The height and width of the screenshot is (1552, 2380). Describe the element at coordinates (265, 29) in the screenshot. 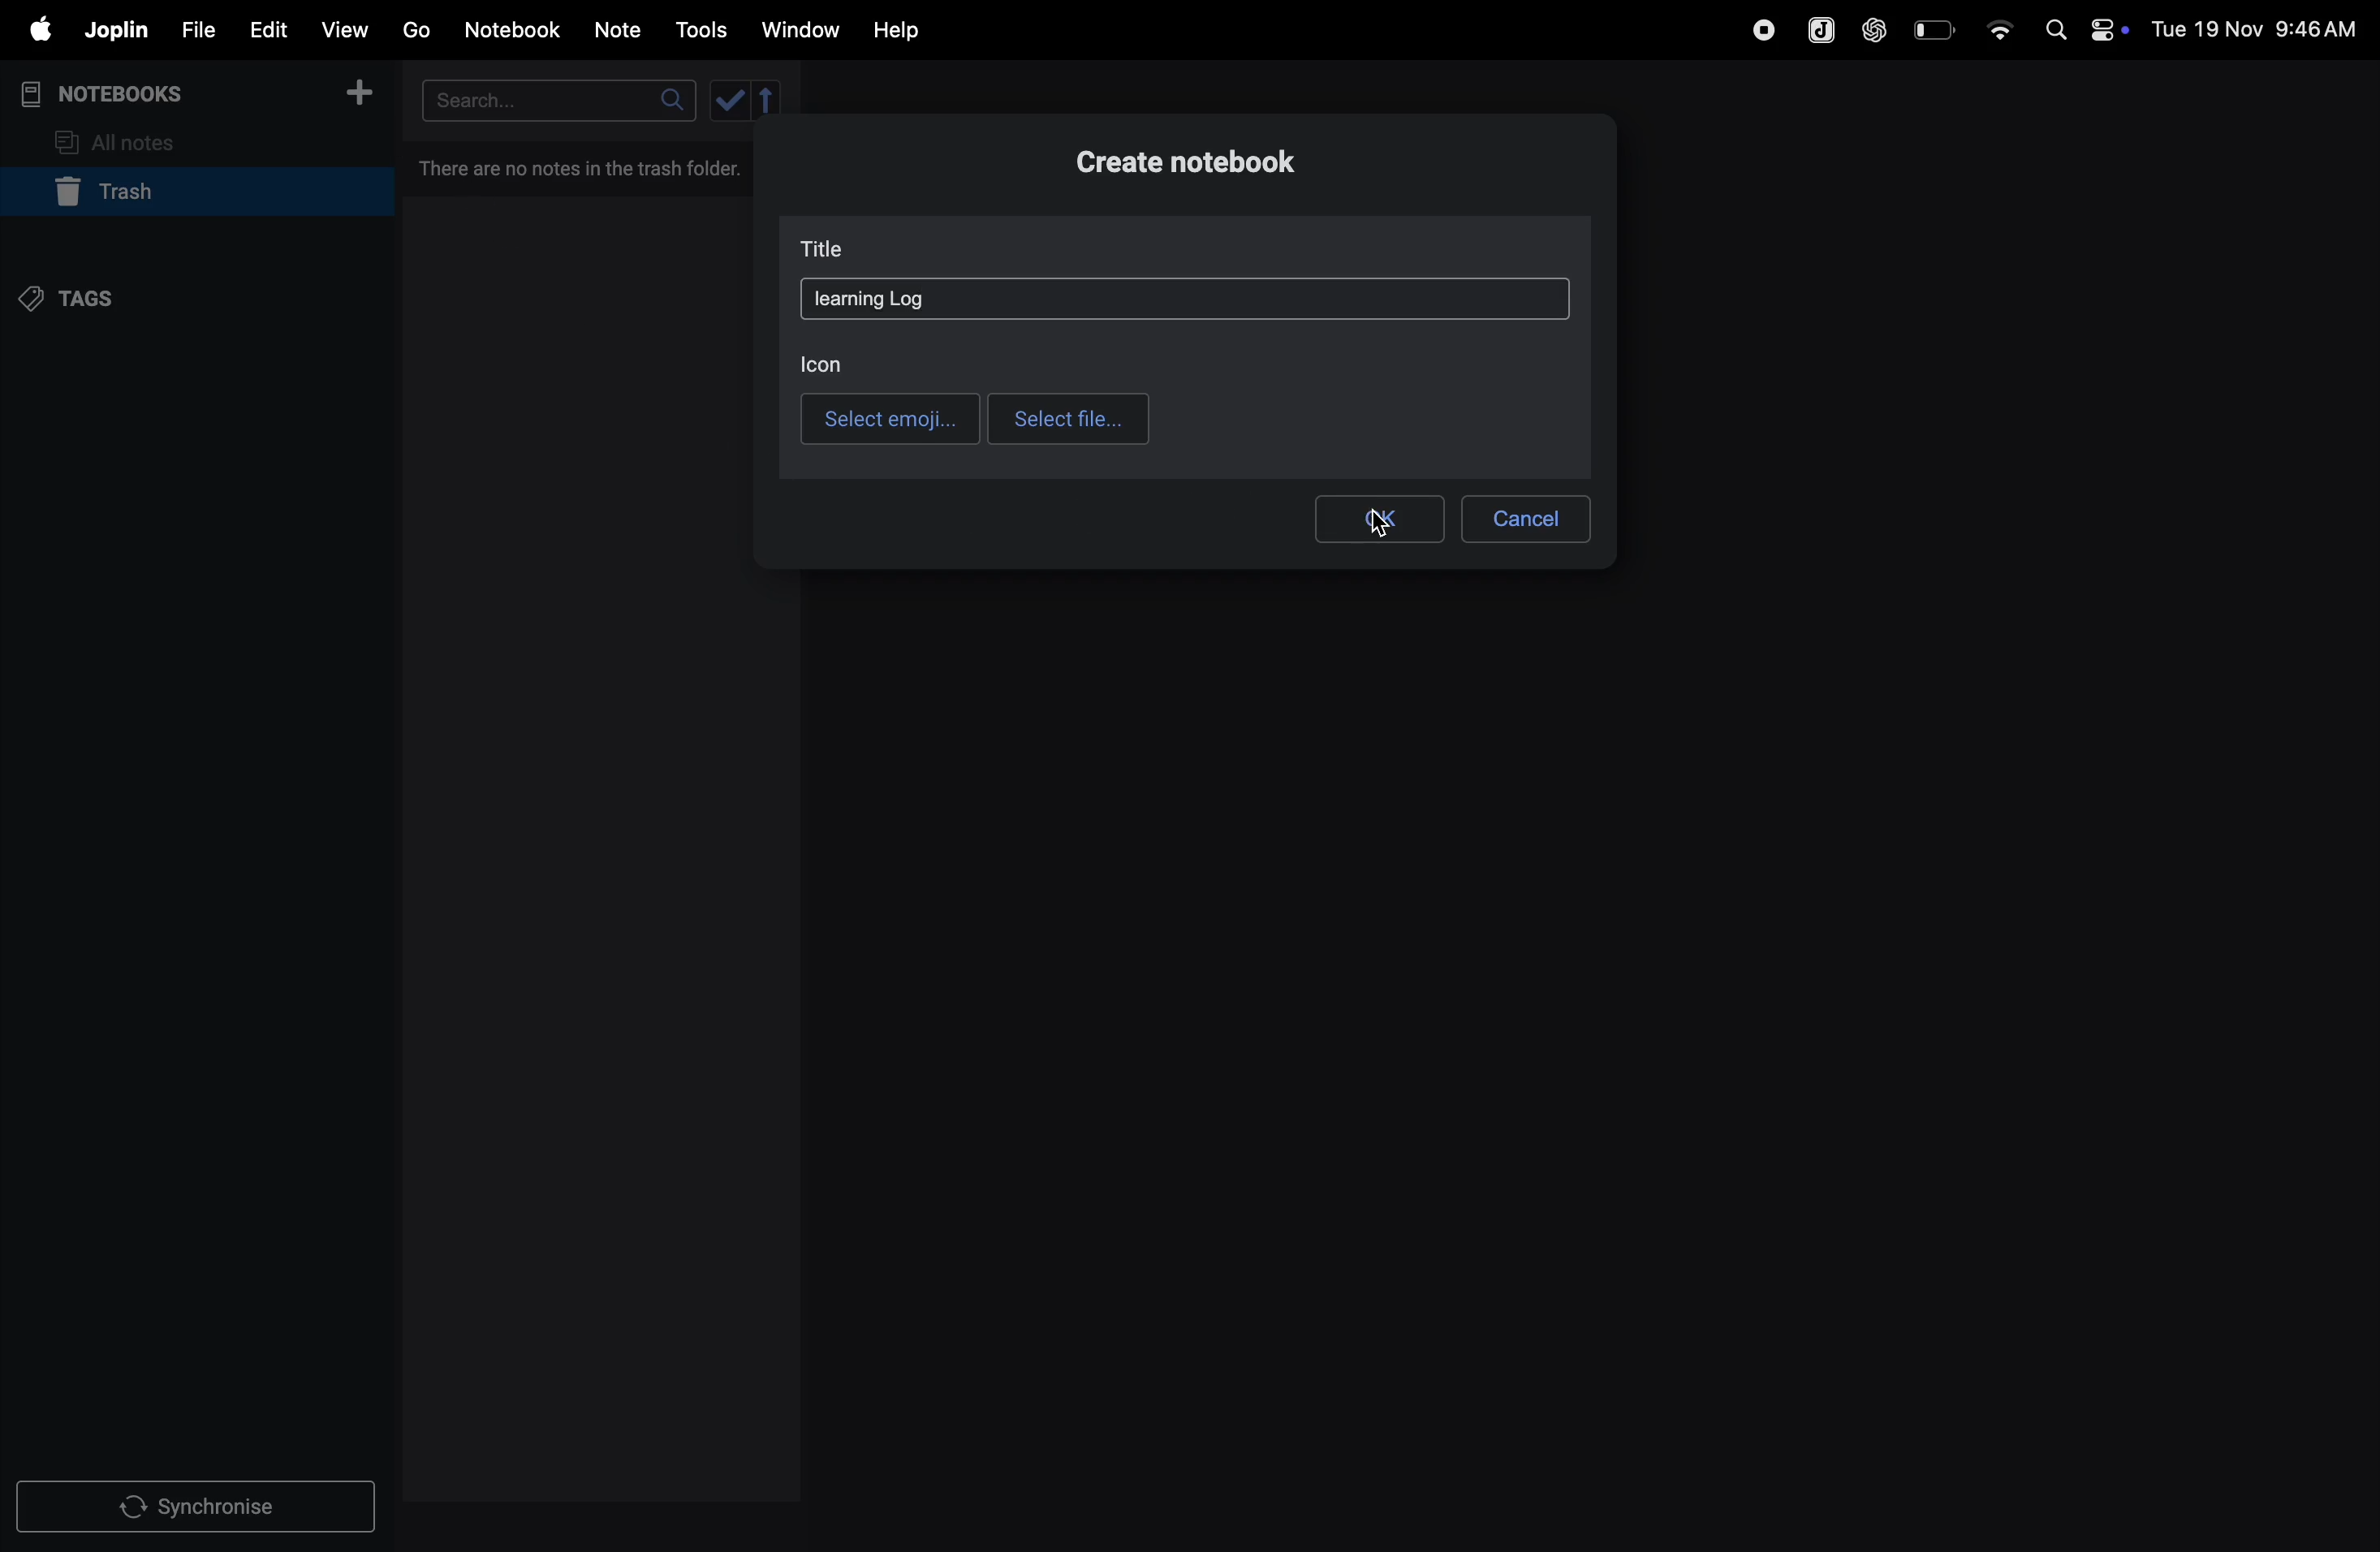

I see `edit` at that location.